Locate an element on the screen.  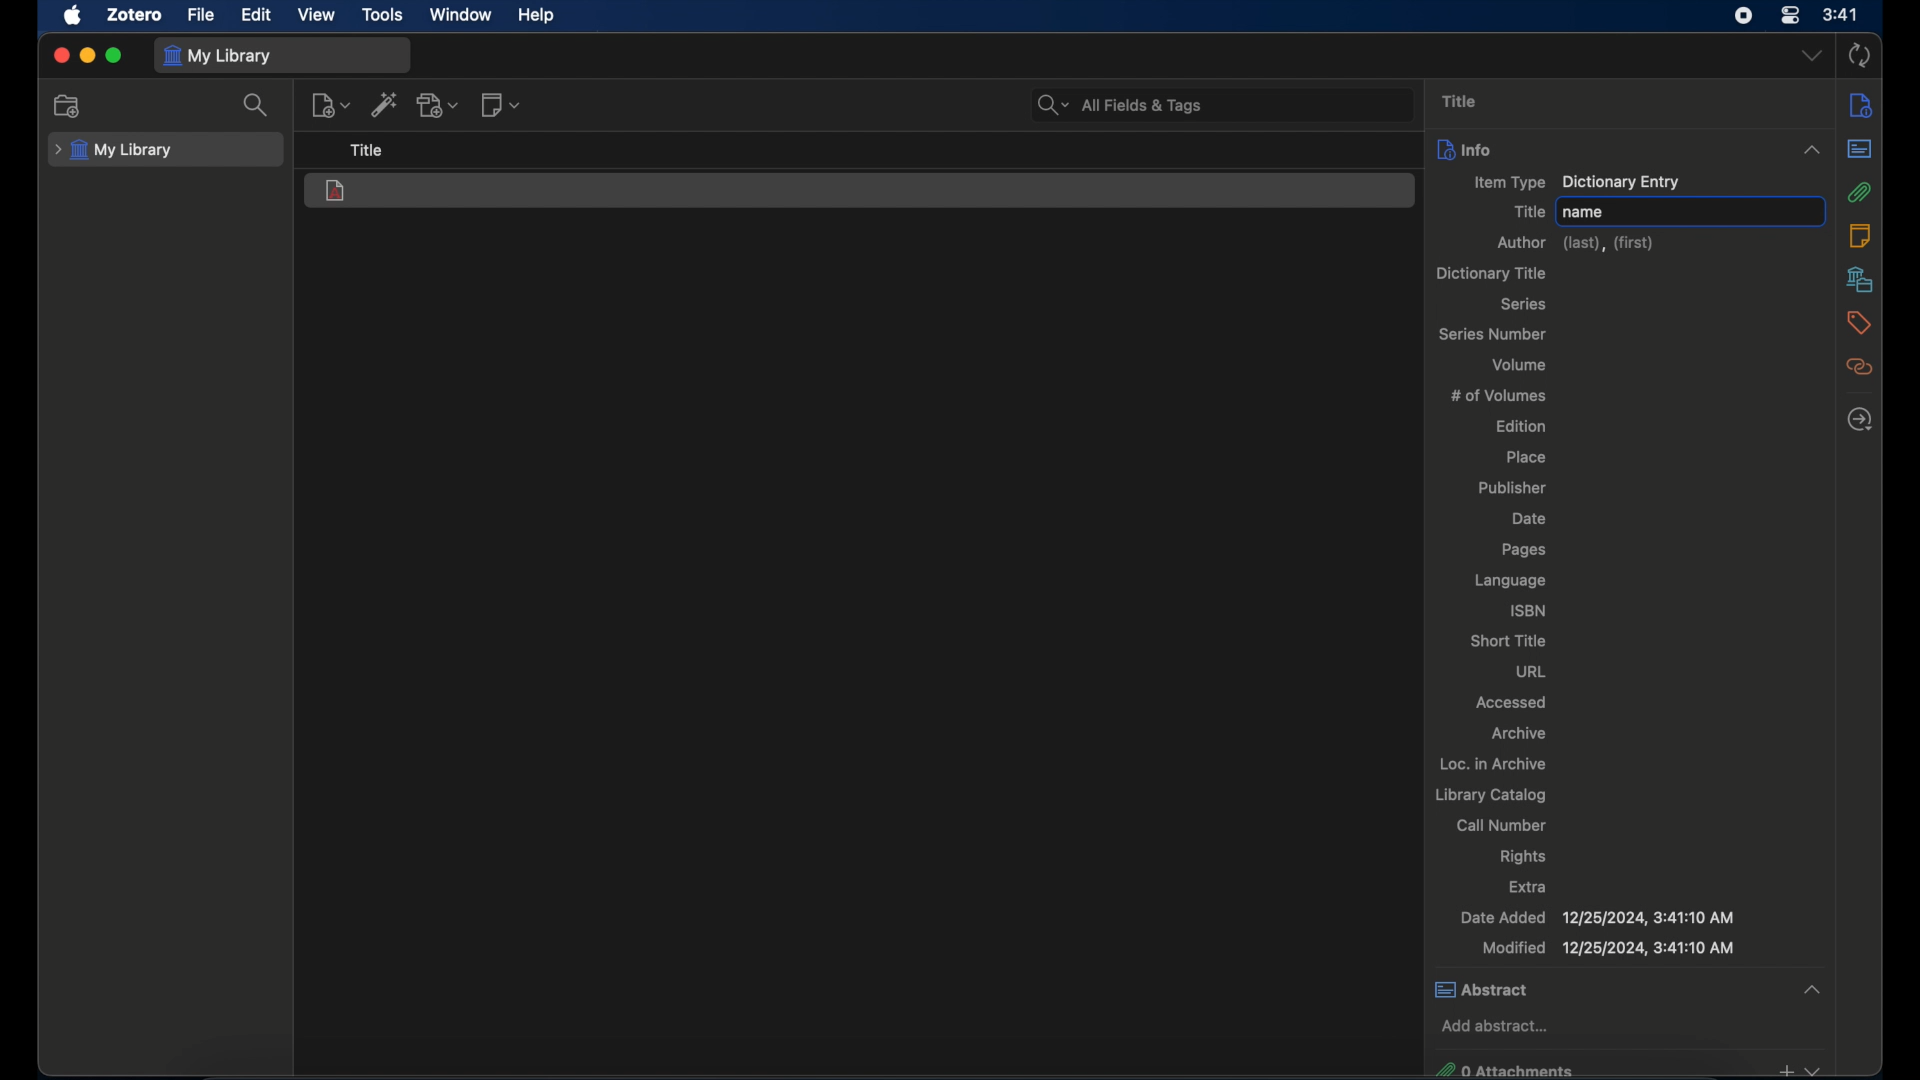
add attachment is located at coordinates (438, 105).